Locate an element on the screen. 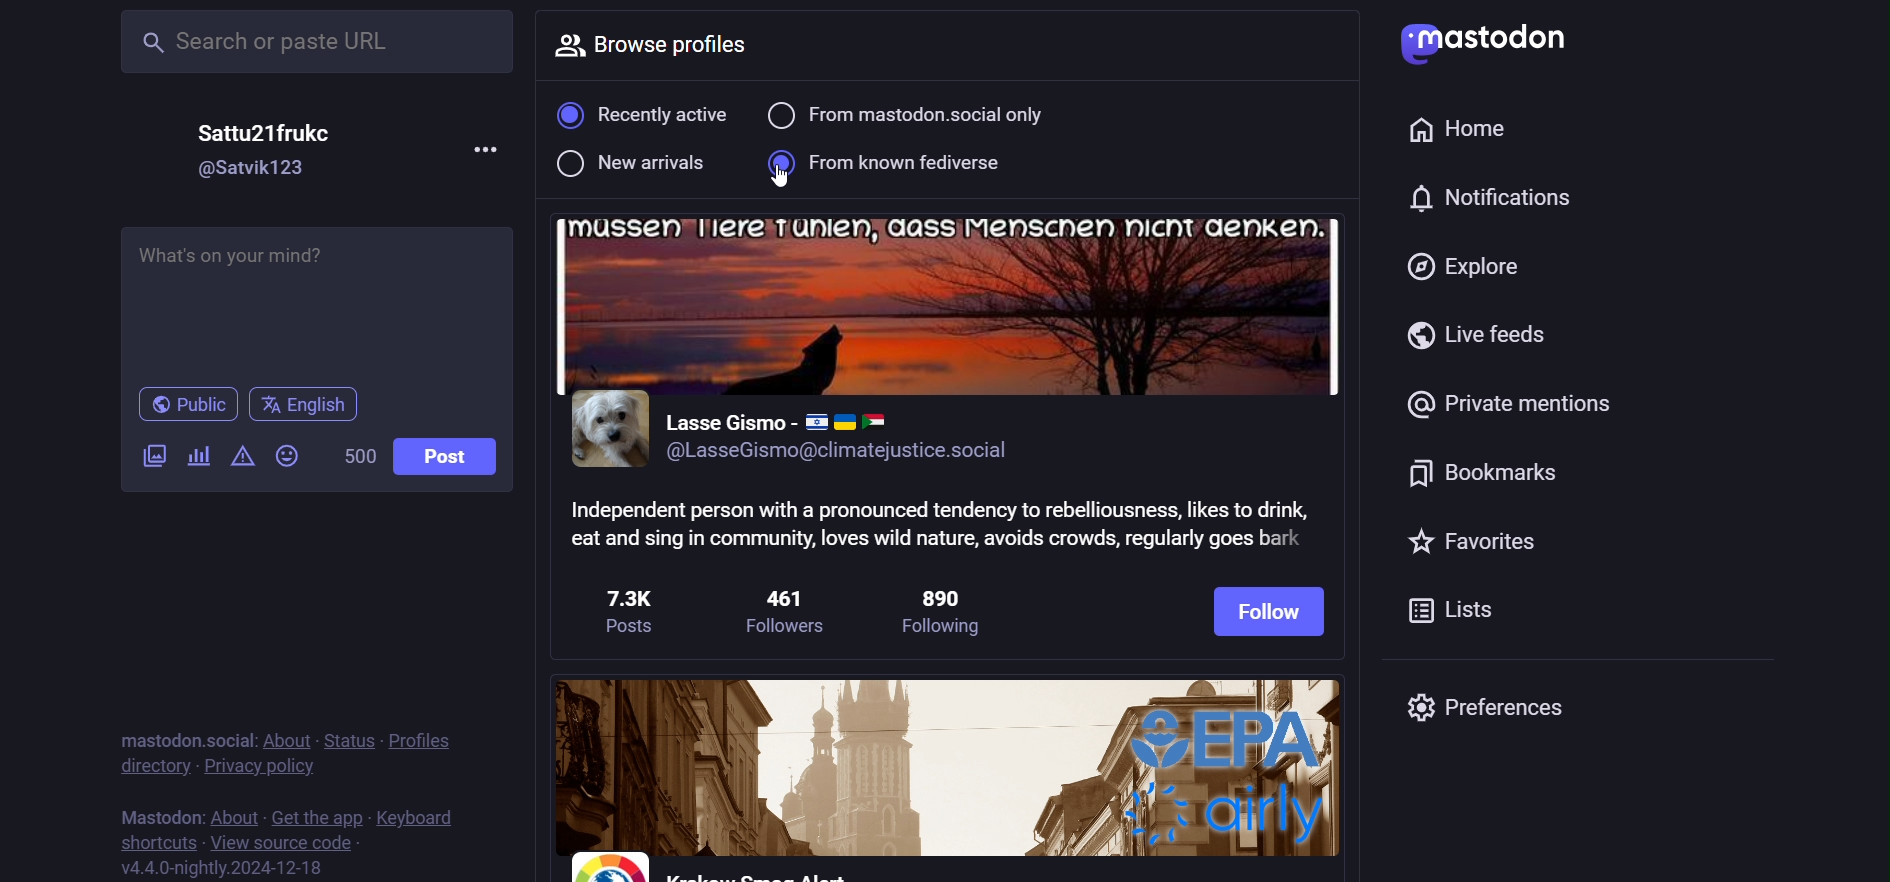 The height and width of the screenshot is (882, 1890). mastodon is located at coordinates (1499, 42).